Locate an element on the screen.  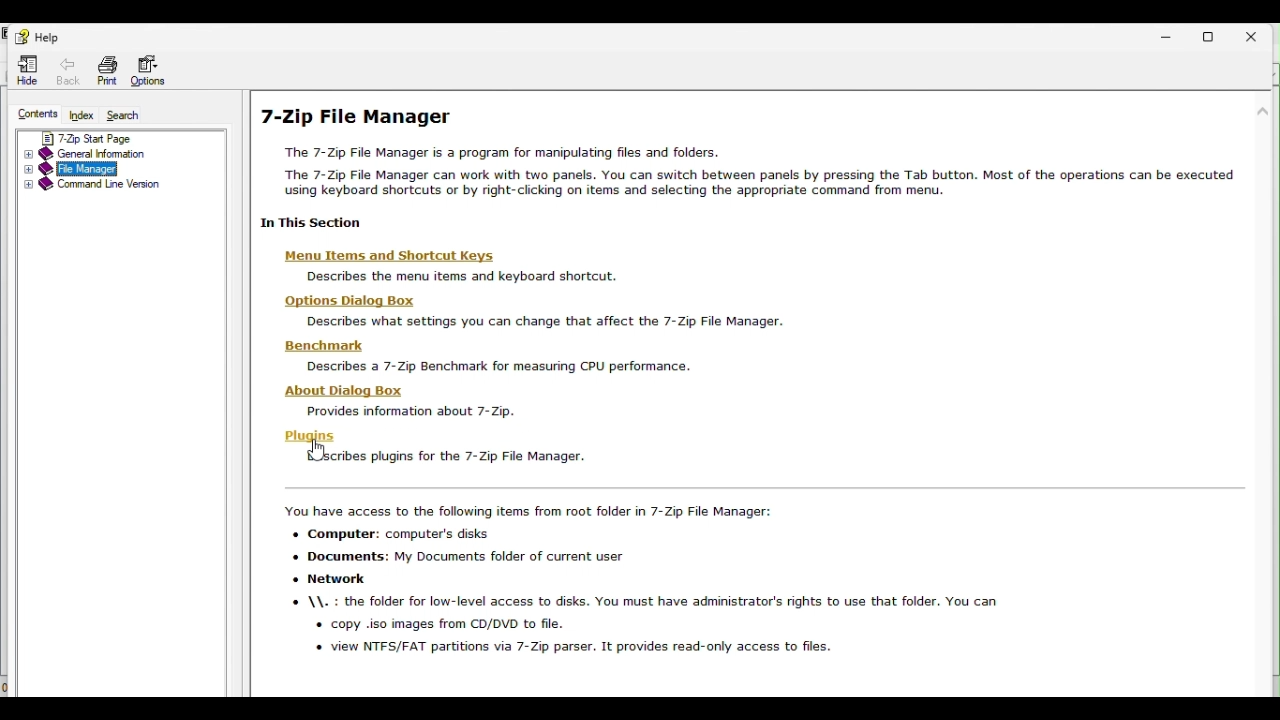
General information is located at coordinates (121, 153).